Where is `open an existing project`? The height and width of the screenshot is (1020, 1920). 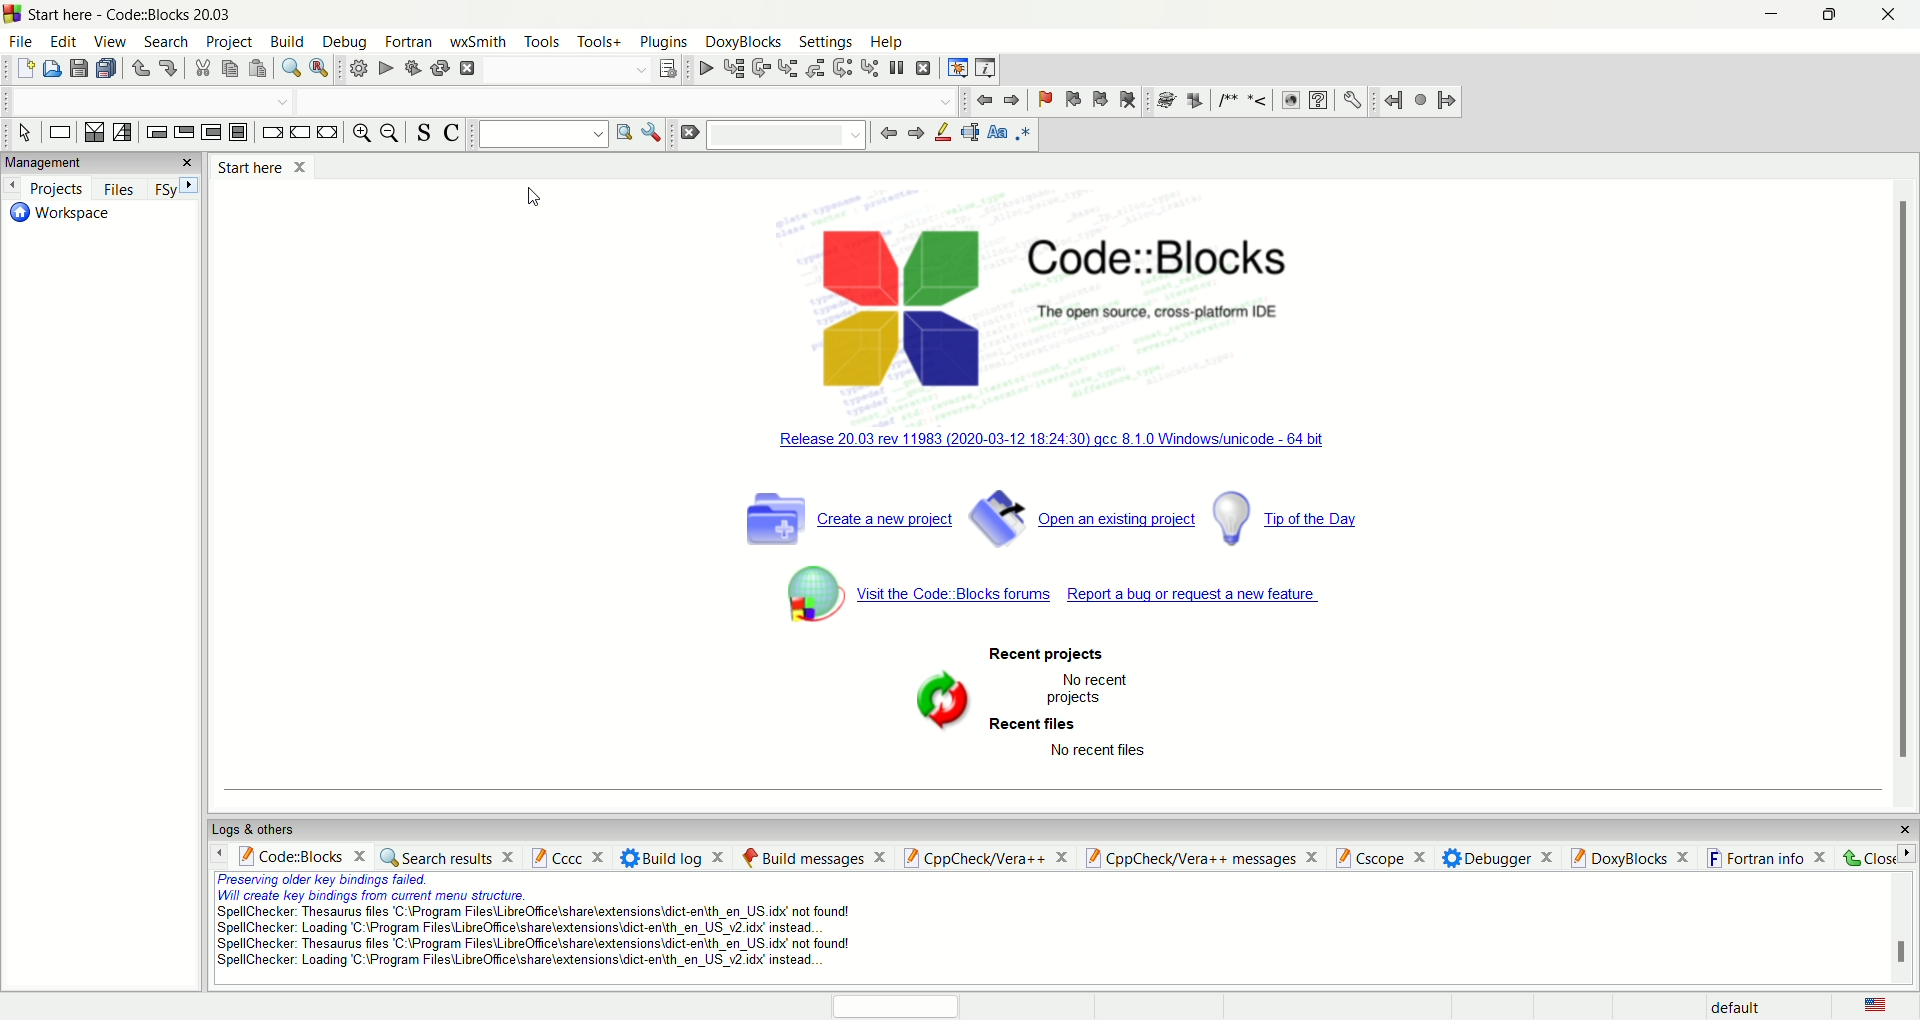
open an existing project is located at coordinates (1083, 516).